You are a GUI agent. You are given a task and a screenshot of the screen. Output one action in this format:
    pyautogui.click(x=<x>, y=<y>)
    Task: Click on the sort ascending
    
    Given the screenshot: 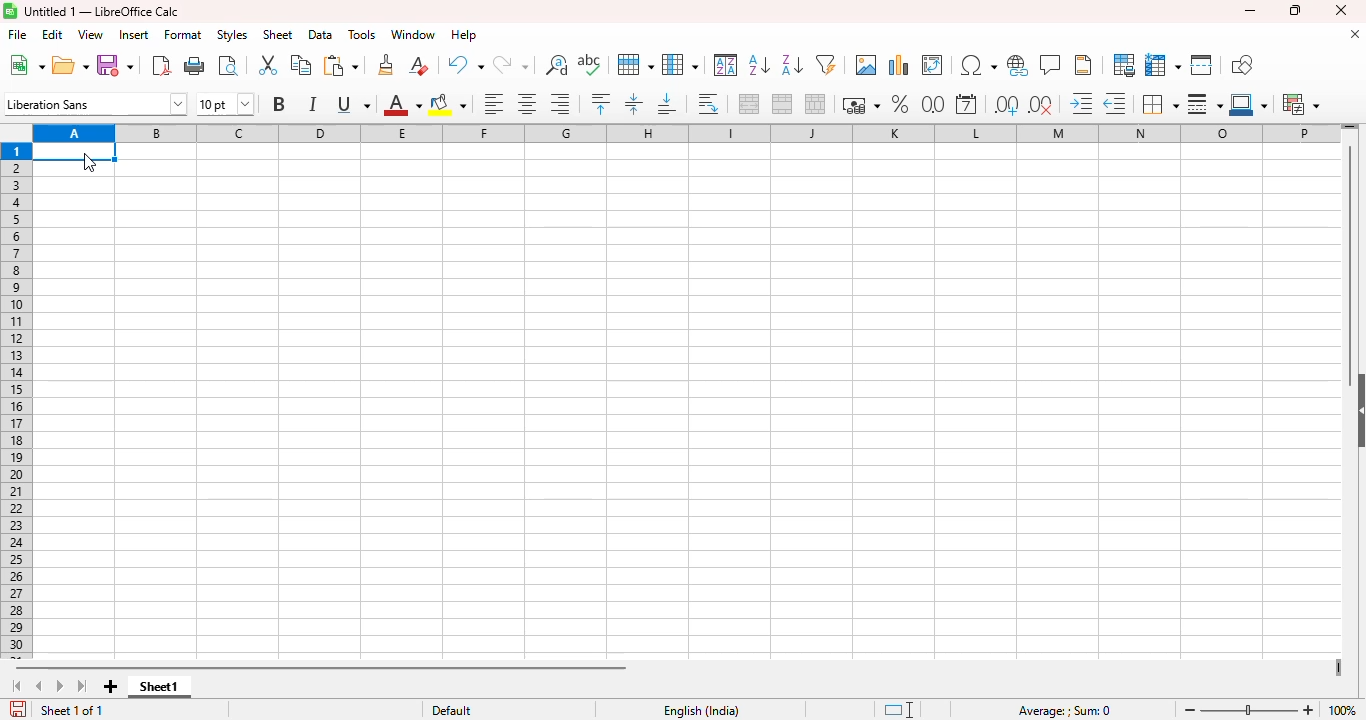 What is the action you would take?
    pyautogui.click(x=759, y=64)
    